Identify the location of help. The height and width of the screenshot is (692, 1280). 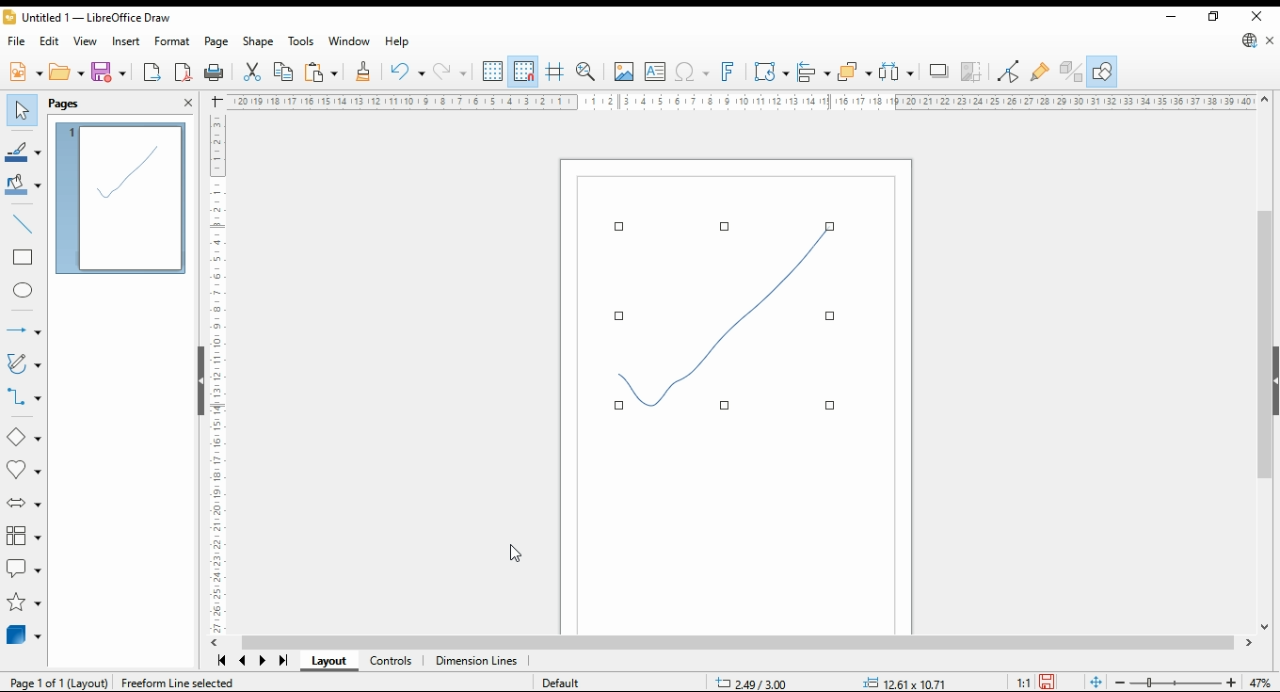
(397, 43).